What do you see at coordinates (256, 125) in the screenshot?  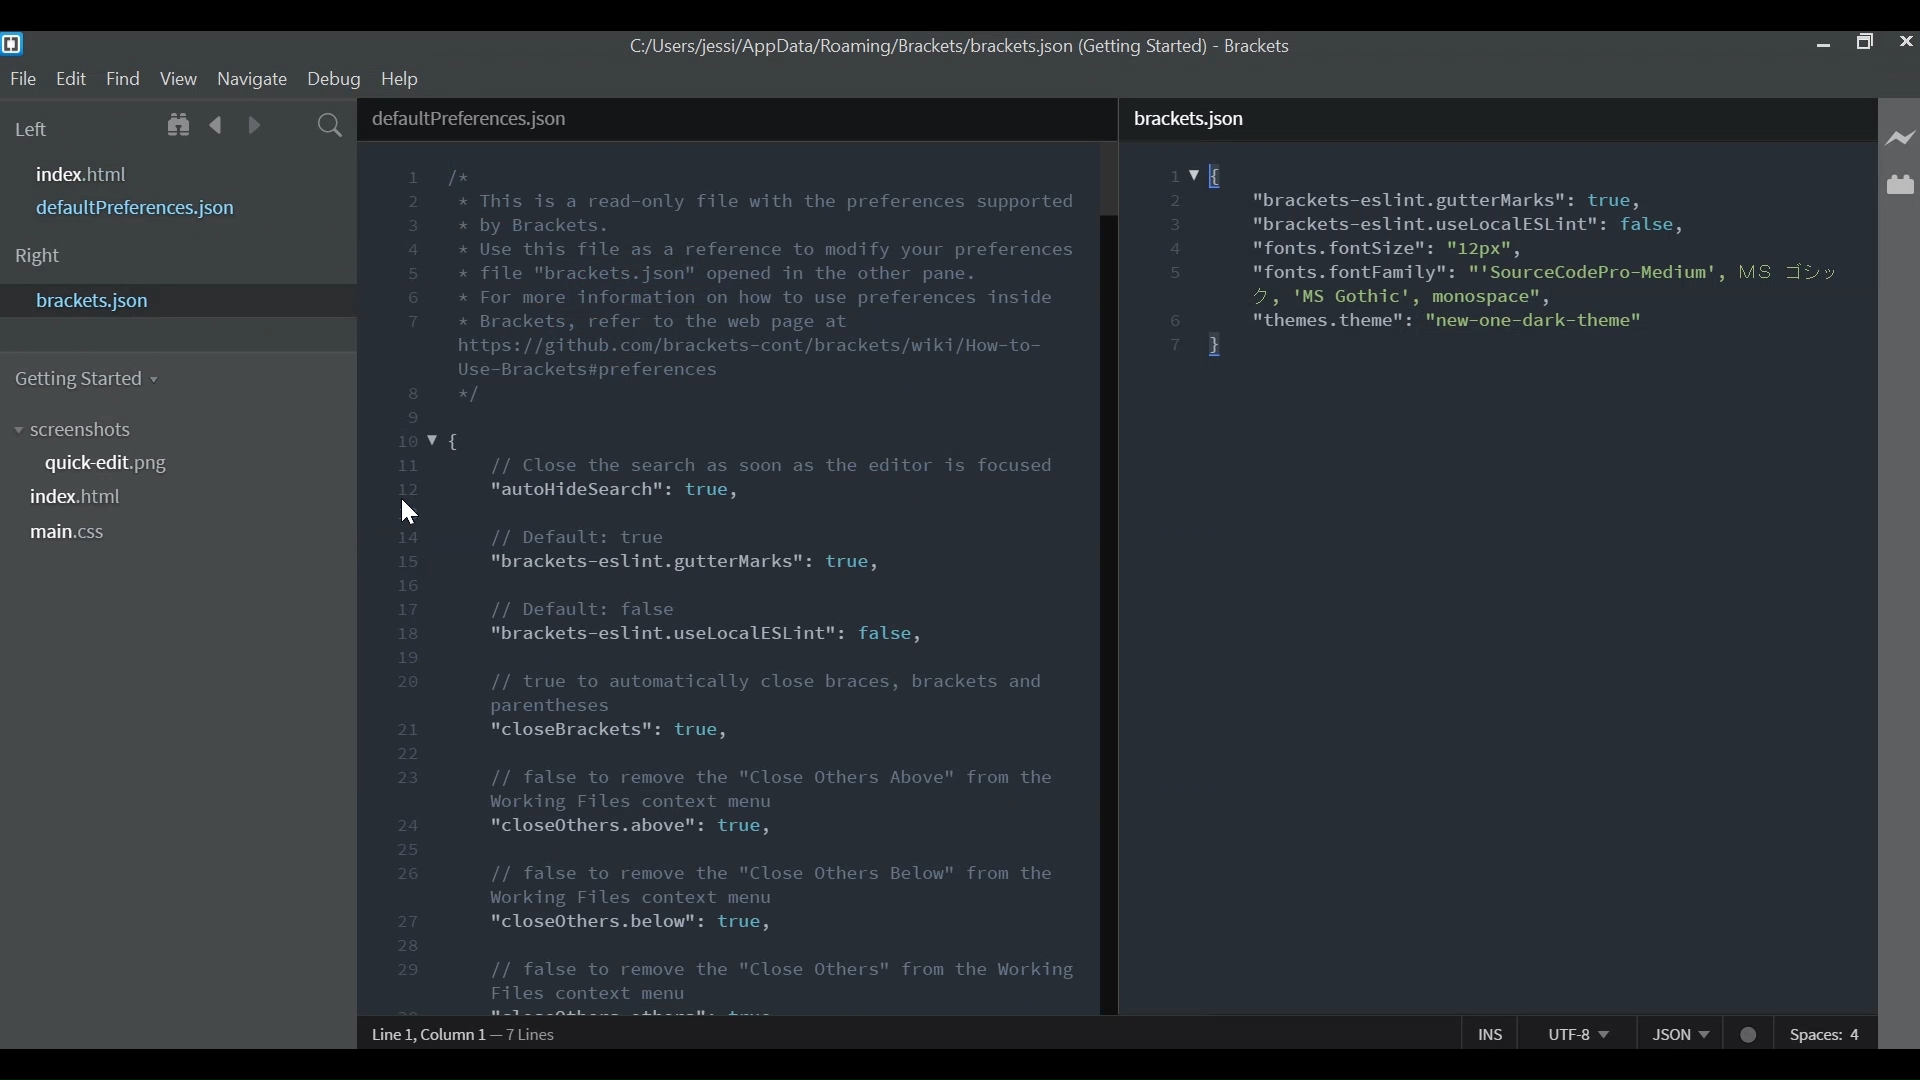 I see `Navigate Forward` at bounding box center [256, 125].